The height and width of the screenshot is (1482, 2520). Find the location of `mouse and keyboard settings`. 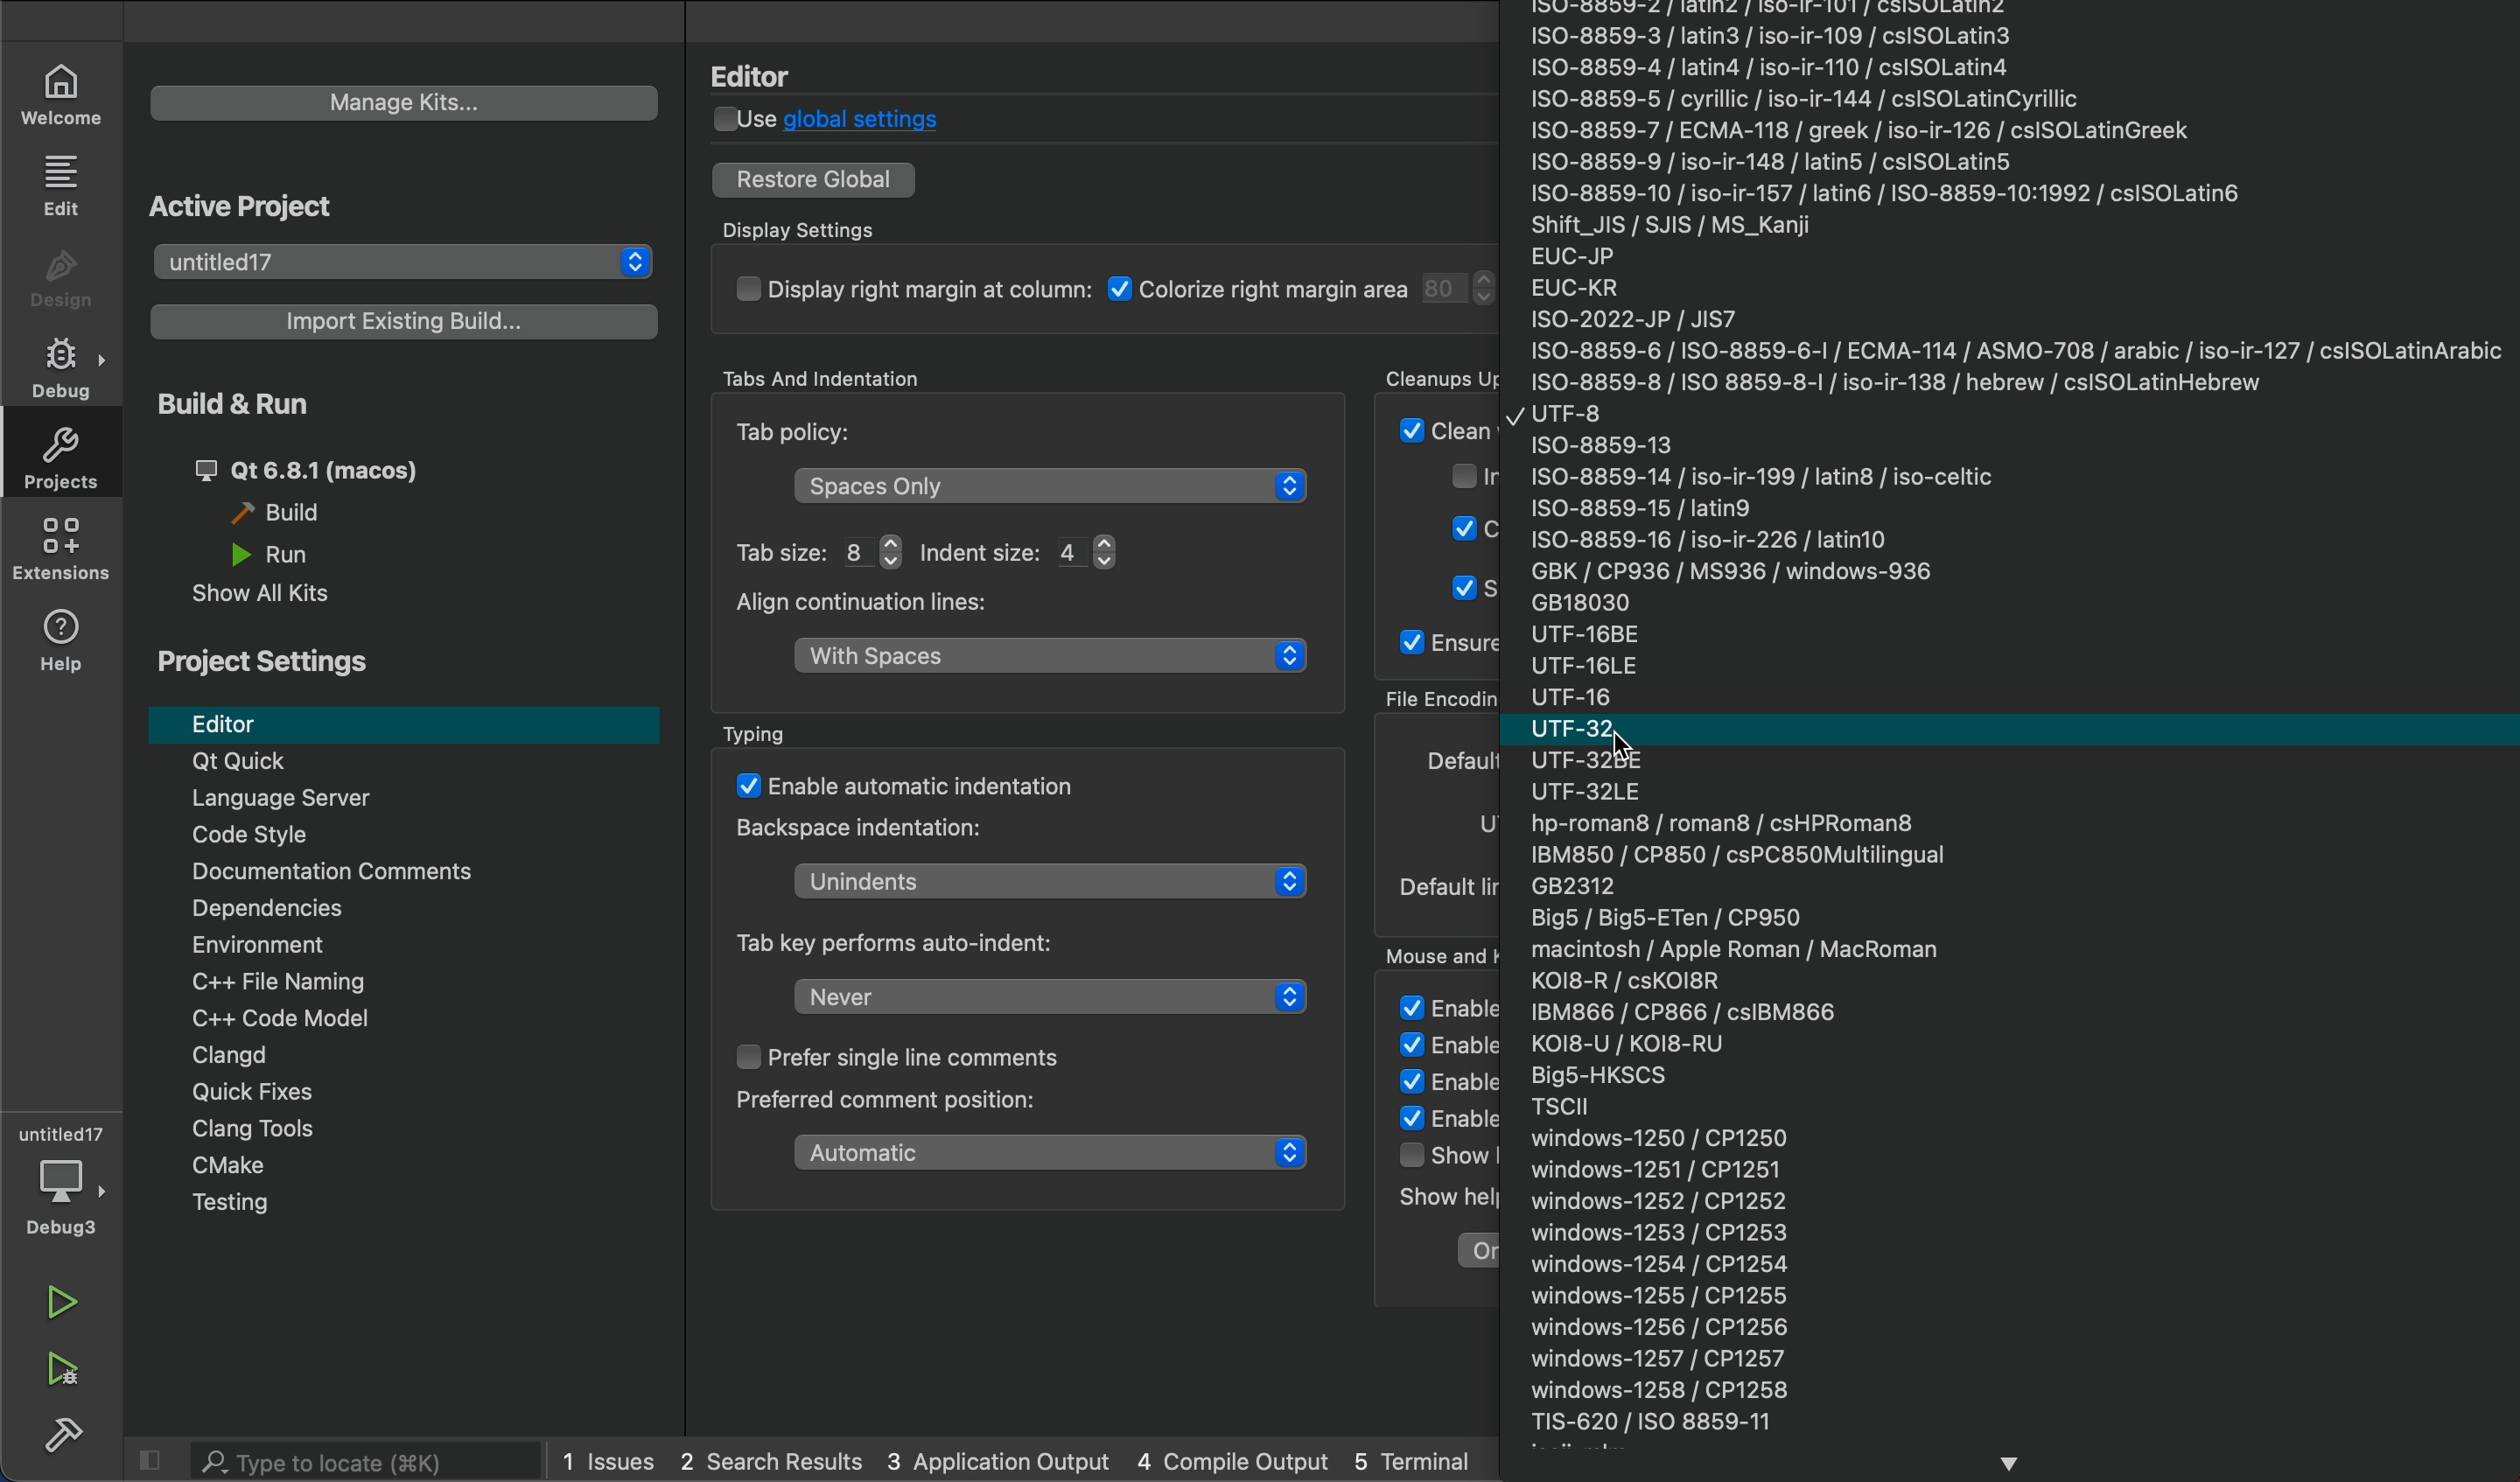

mouse and keyboard settings is located at coordinates (1437, 1140).